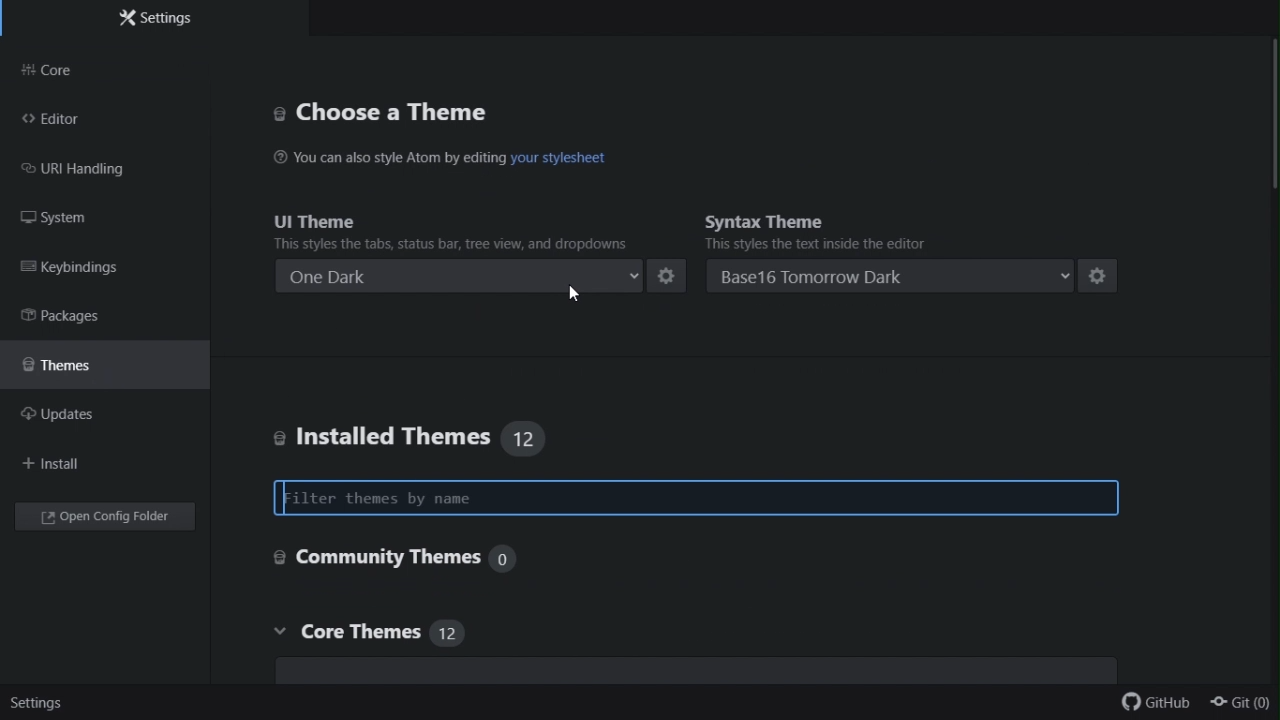 Image resolution: width=1280 pixels, height=720 pixels. What do you see at coordinates (98, 363) in the screenshot?
I see `themes` at bounding box center [98, 363].